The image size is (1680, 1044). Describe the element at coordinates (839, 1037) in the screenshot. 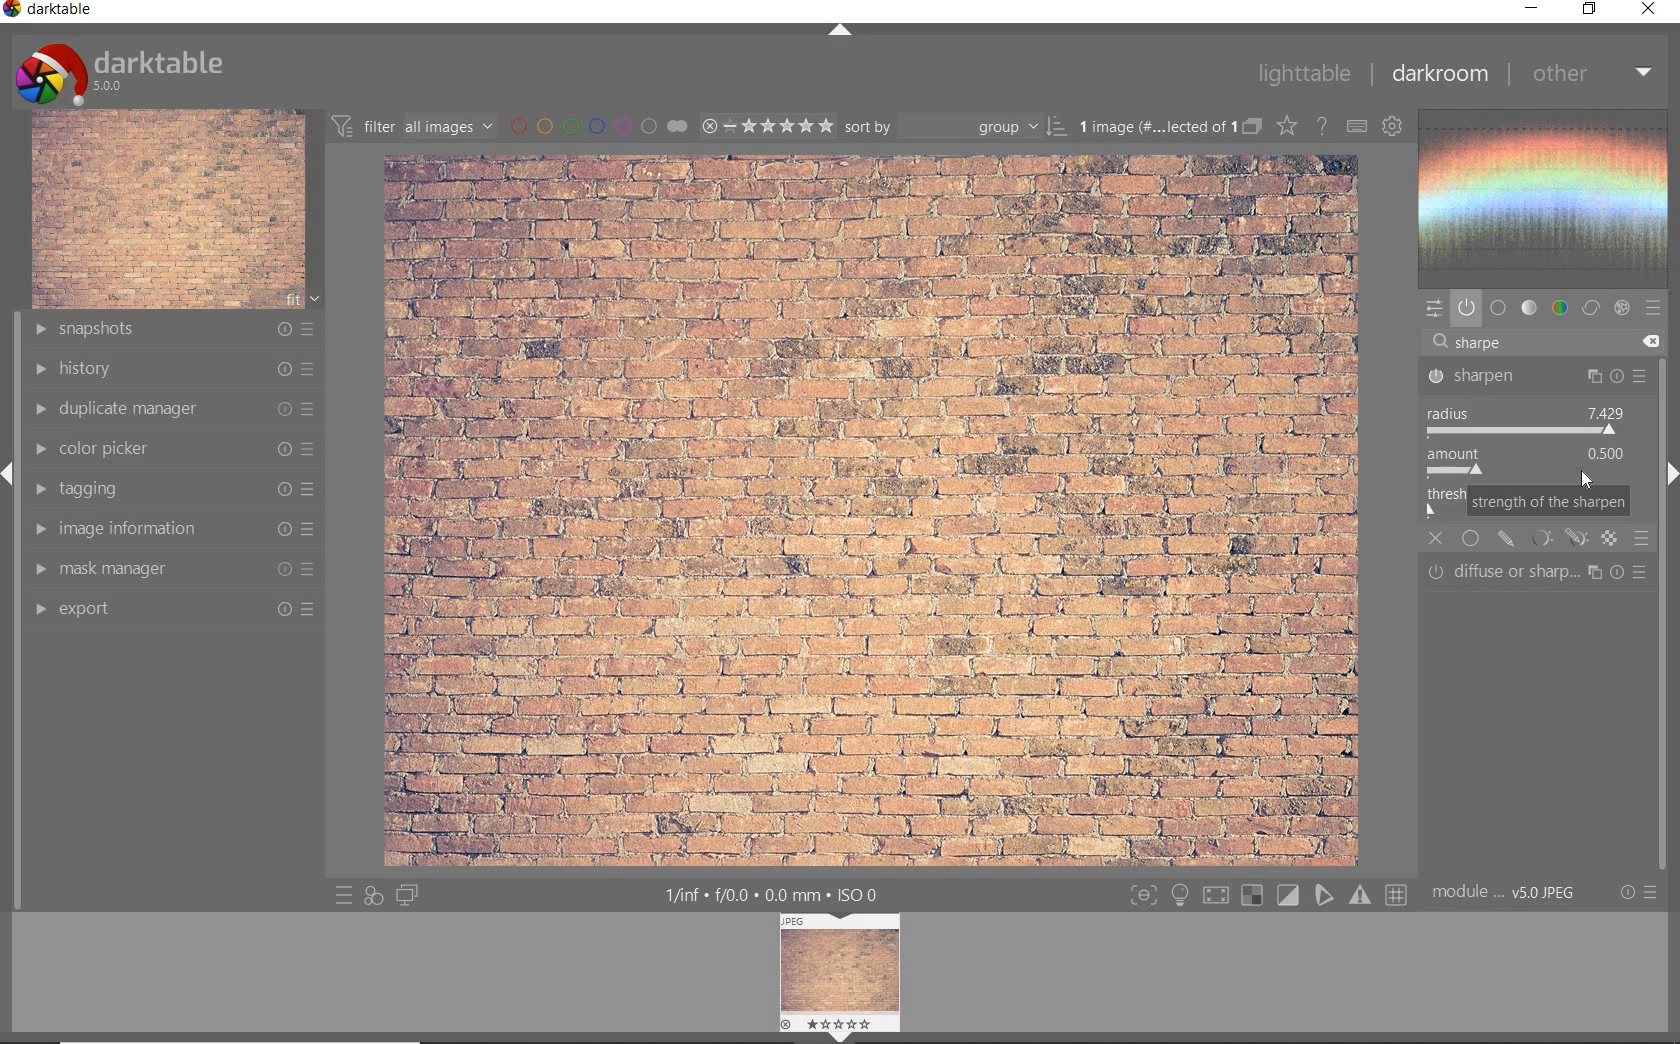

I see `down` at that location.